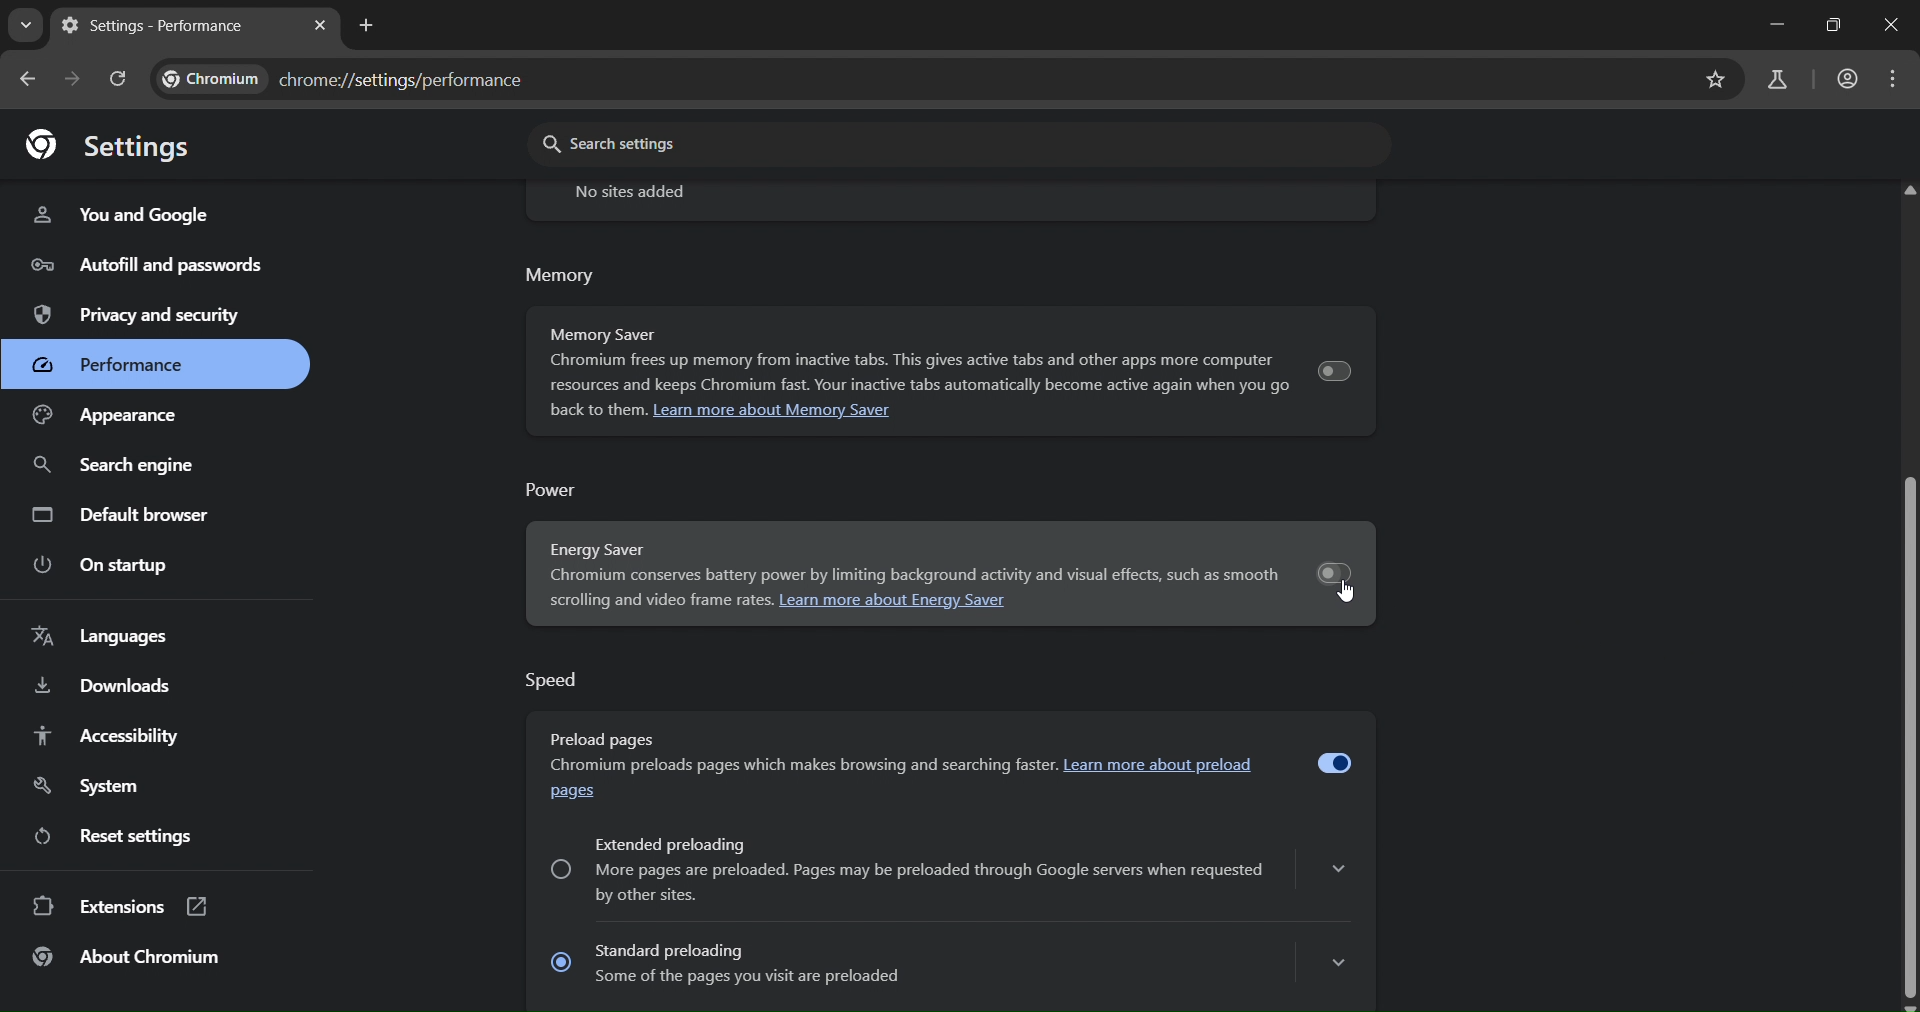 This screenshot has width=1920, height=1012. What do you see at coordinates (115, 565) in the screenshot?
I see `on startup` at bounding box center [115, 565].